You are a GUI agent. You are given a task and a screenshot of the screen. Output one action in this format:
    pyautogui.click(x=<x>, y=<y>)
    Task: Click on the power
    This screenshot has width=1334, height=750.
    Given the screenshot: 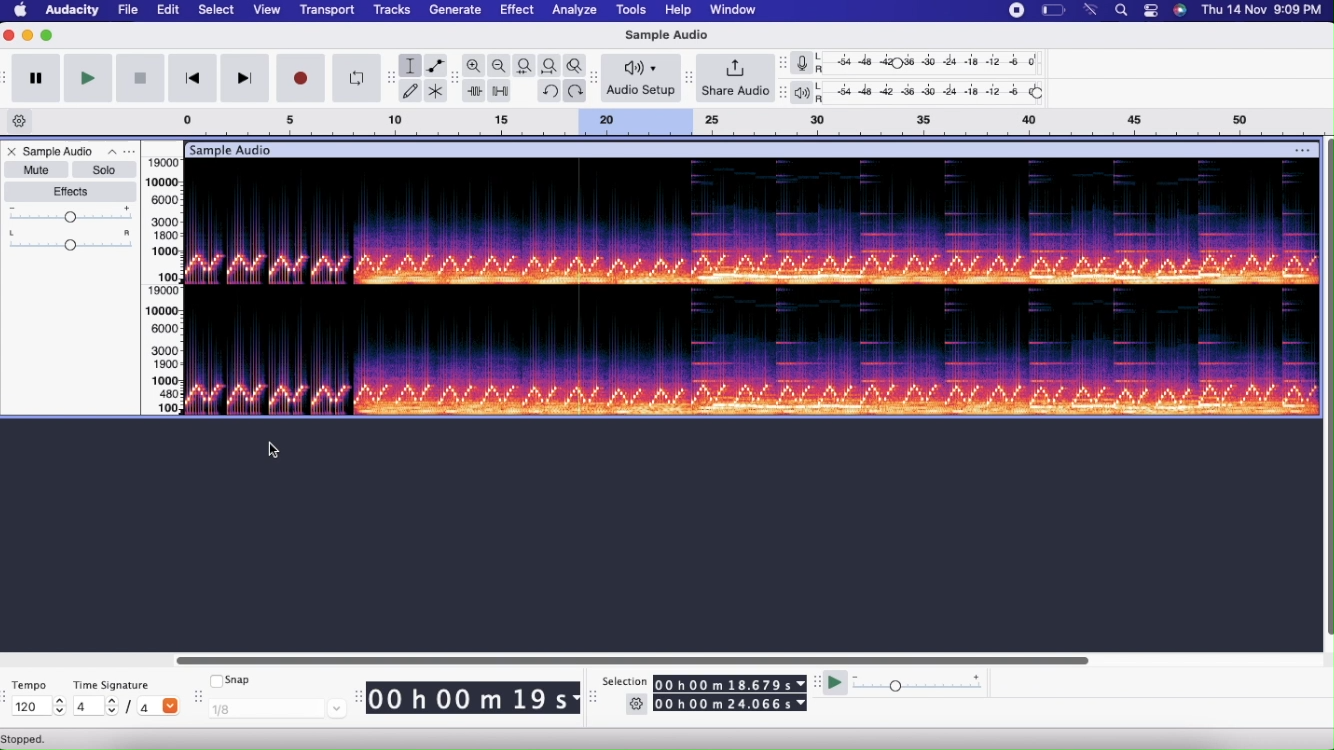 What is the action you would take?
    pyautogui.click(x=1053, y=11)
    